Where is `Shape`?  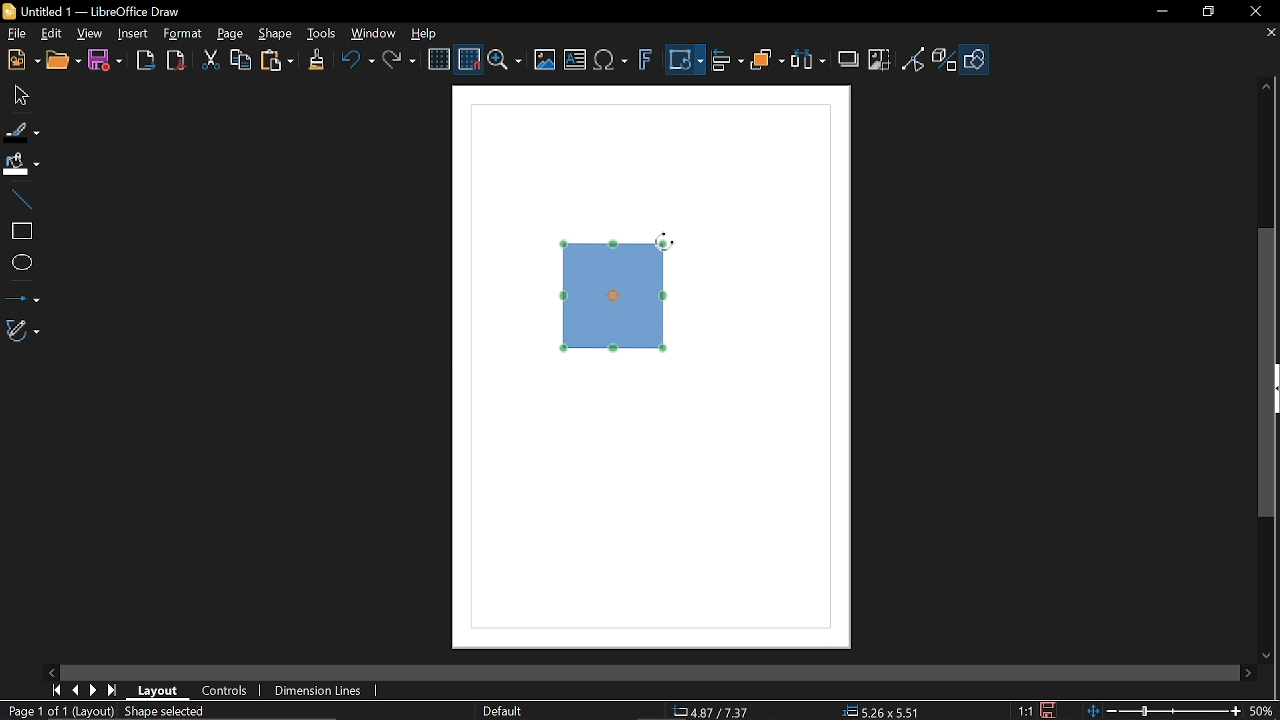 Shape is located at coordinates (274, 34).